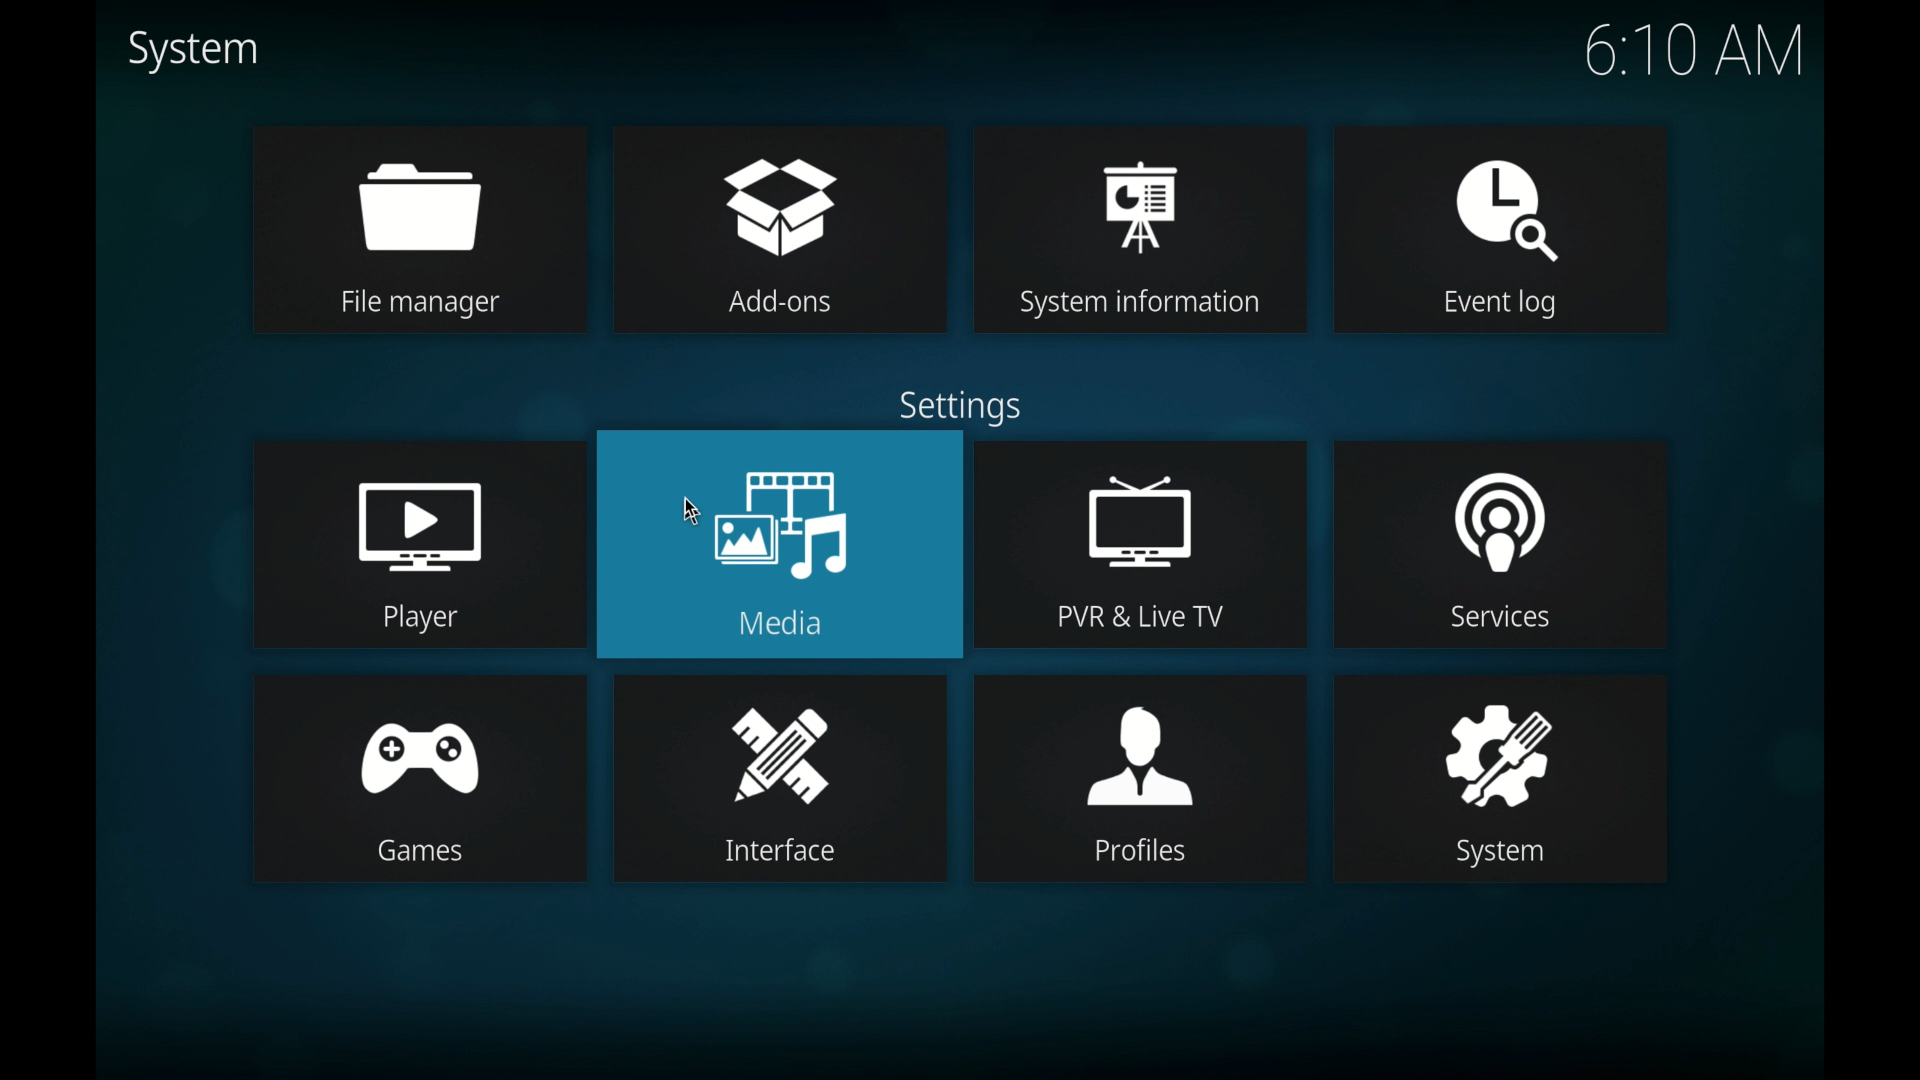 The image size is (1920, 1080). I want to click on file manager, so click(419, 229).